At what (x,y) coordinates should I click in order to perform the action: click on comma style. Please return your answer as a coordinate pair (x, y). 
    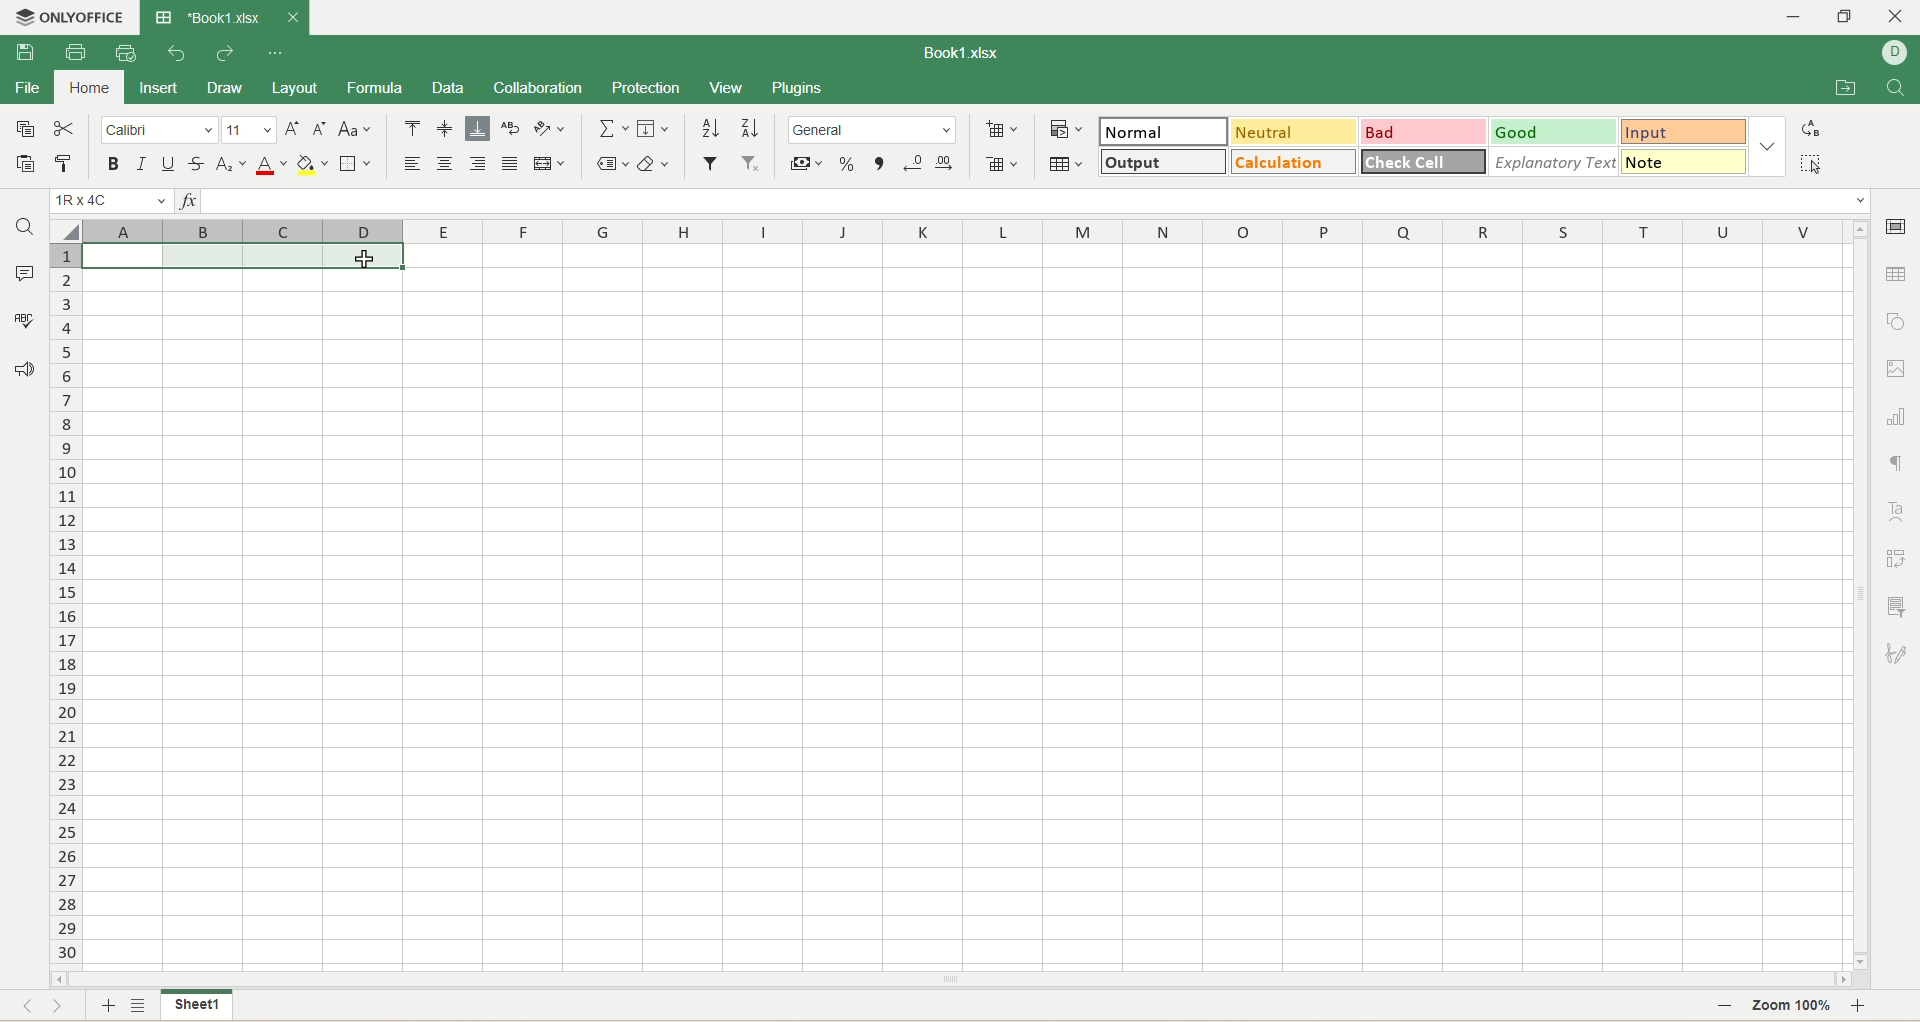
    Looking at the image, I should click on (879, 163).